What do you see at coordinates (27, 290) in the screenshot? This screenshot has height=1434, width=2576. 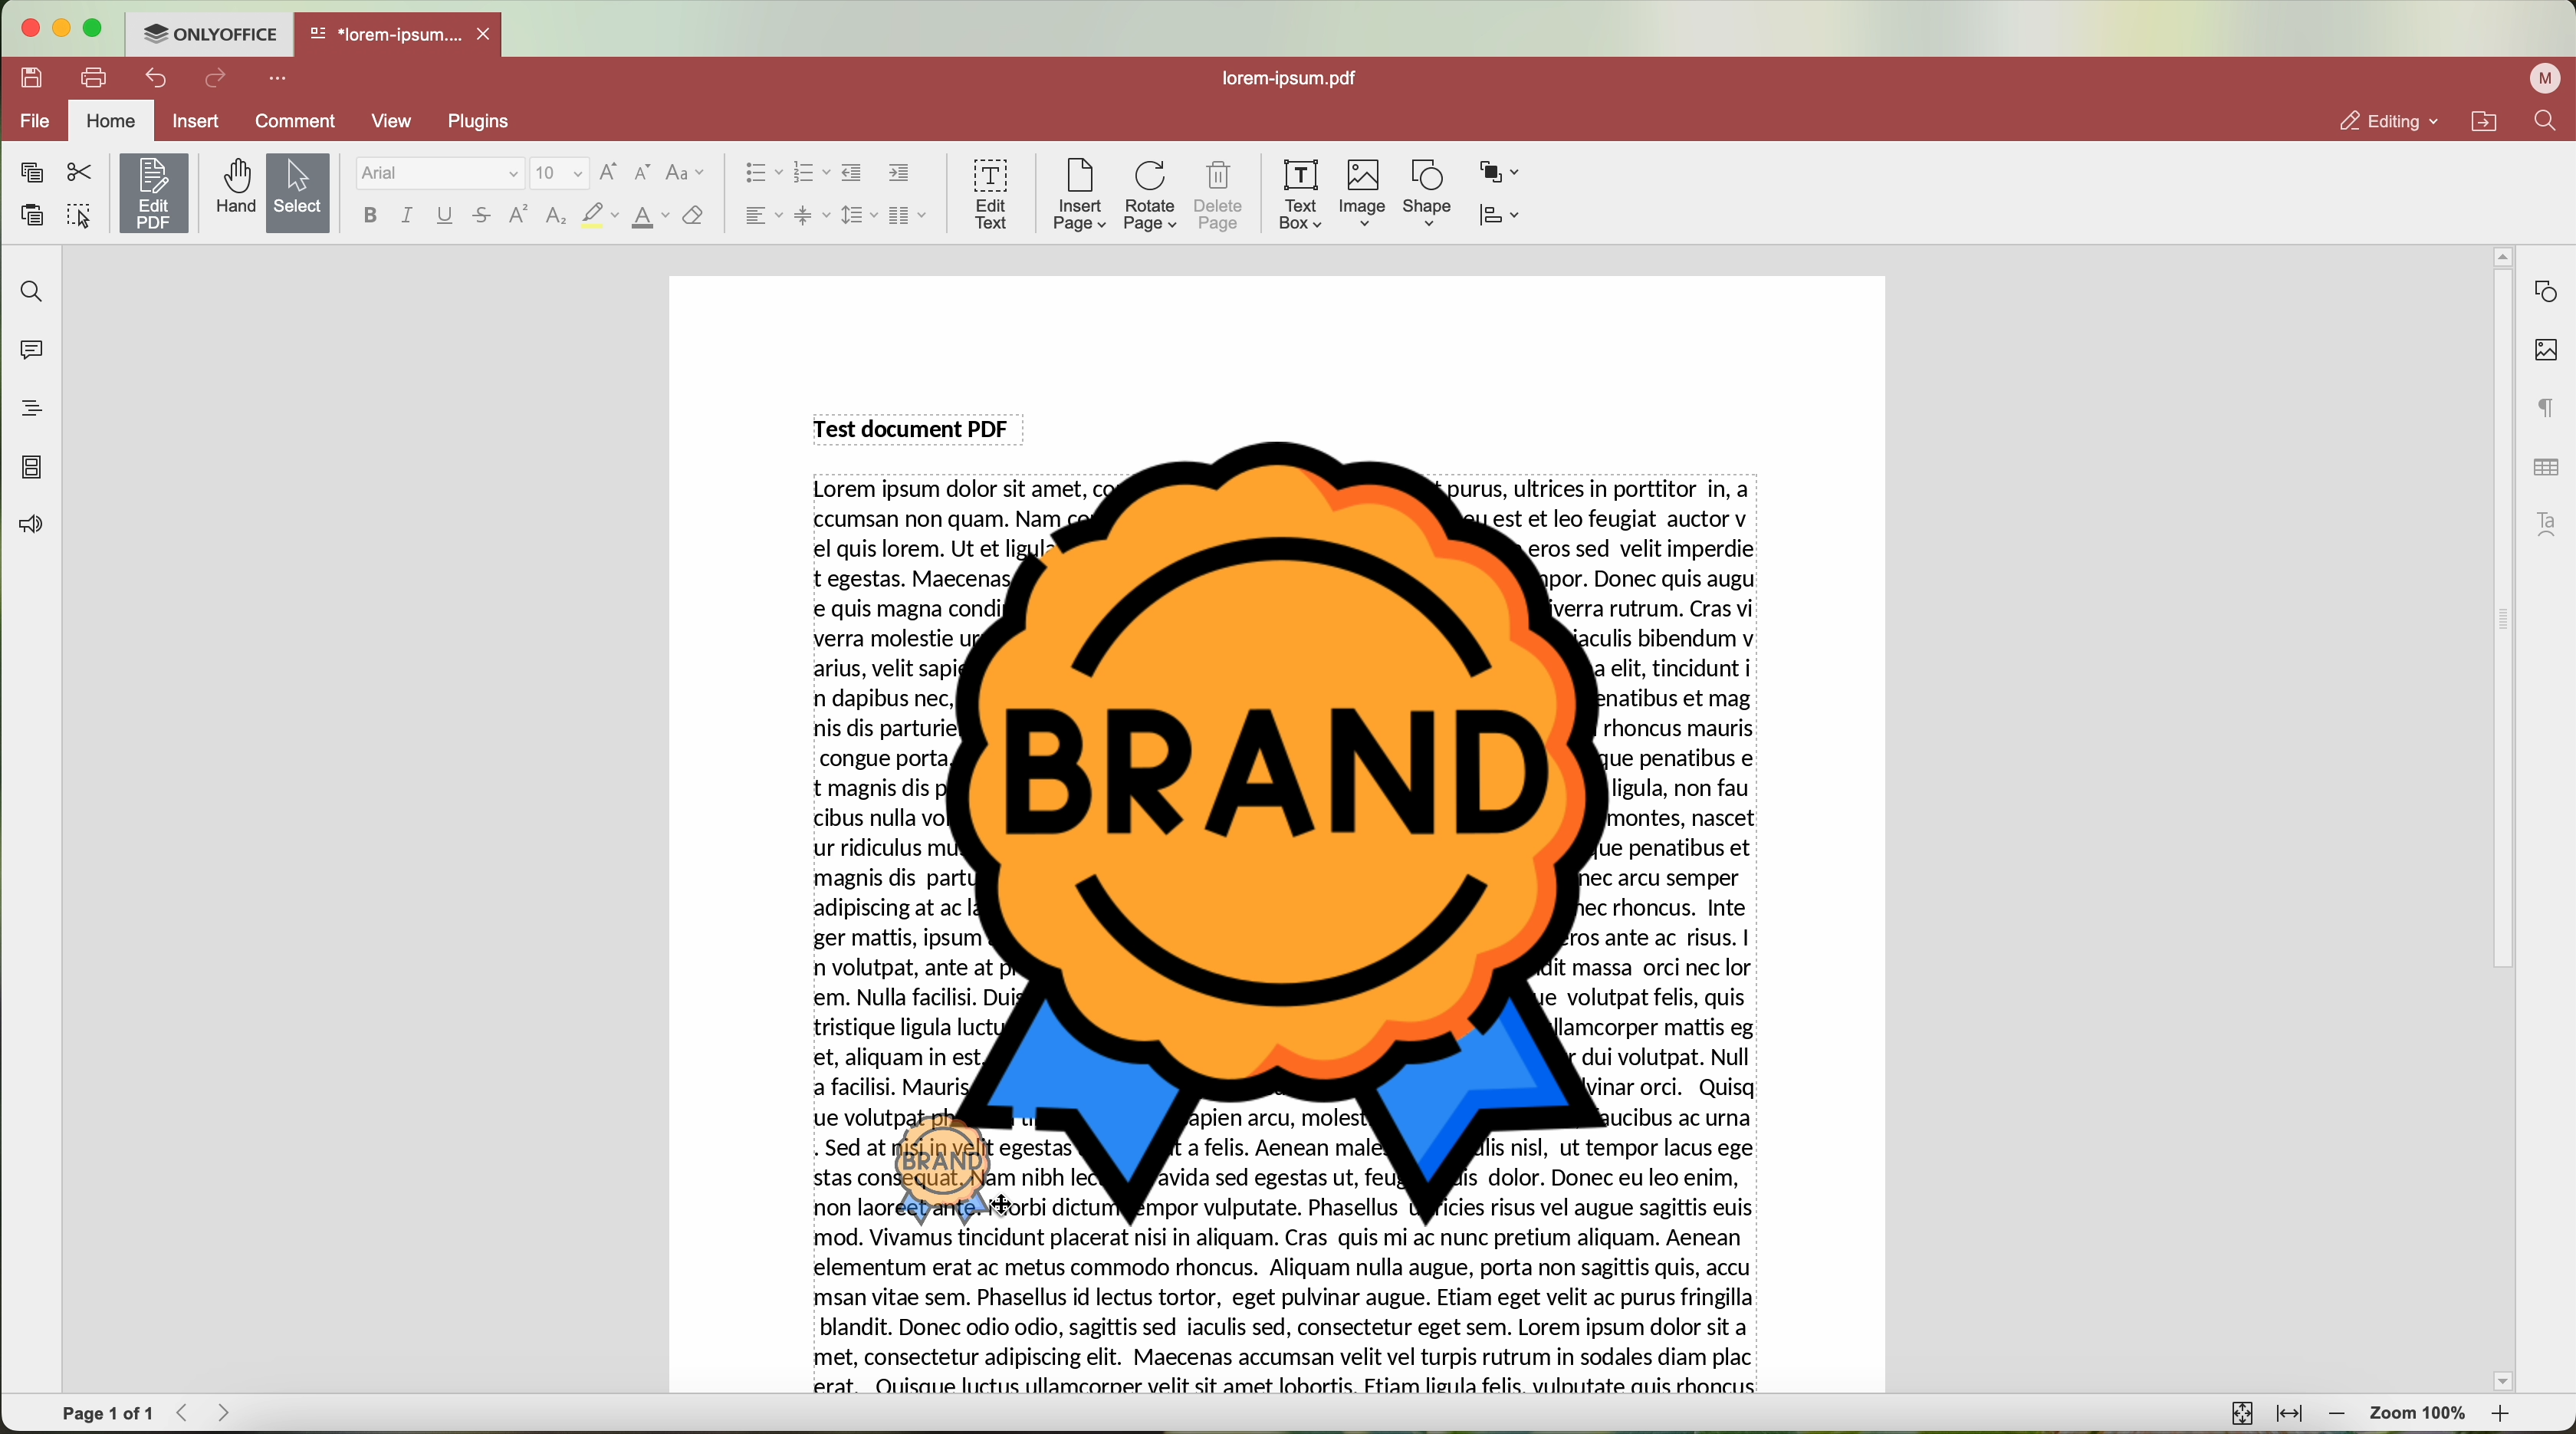 I see `find` at bounding box center [27, 290].